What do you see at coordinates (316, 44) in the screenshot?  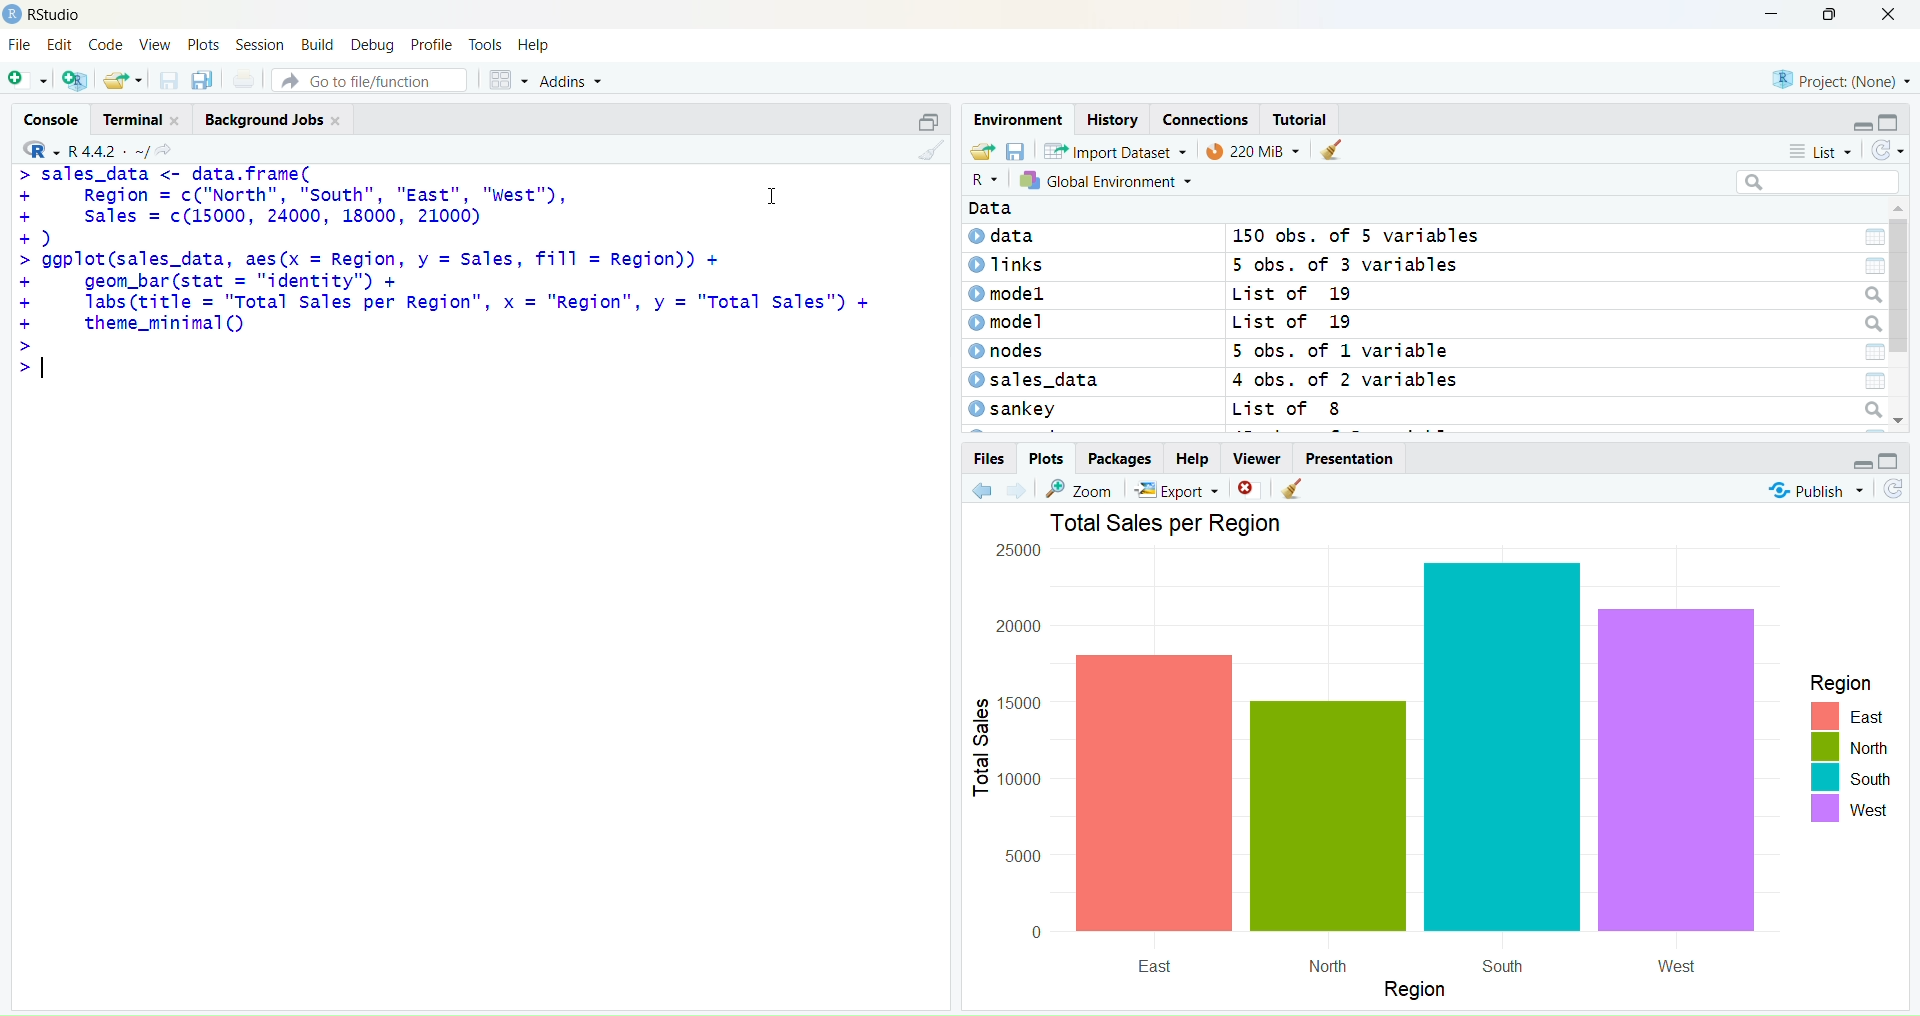 I see `Build` at bounding box center [316, 44].